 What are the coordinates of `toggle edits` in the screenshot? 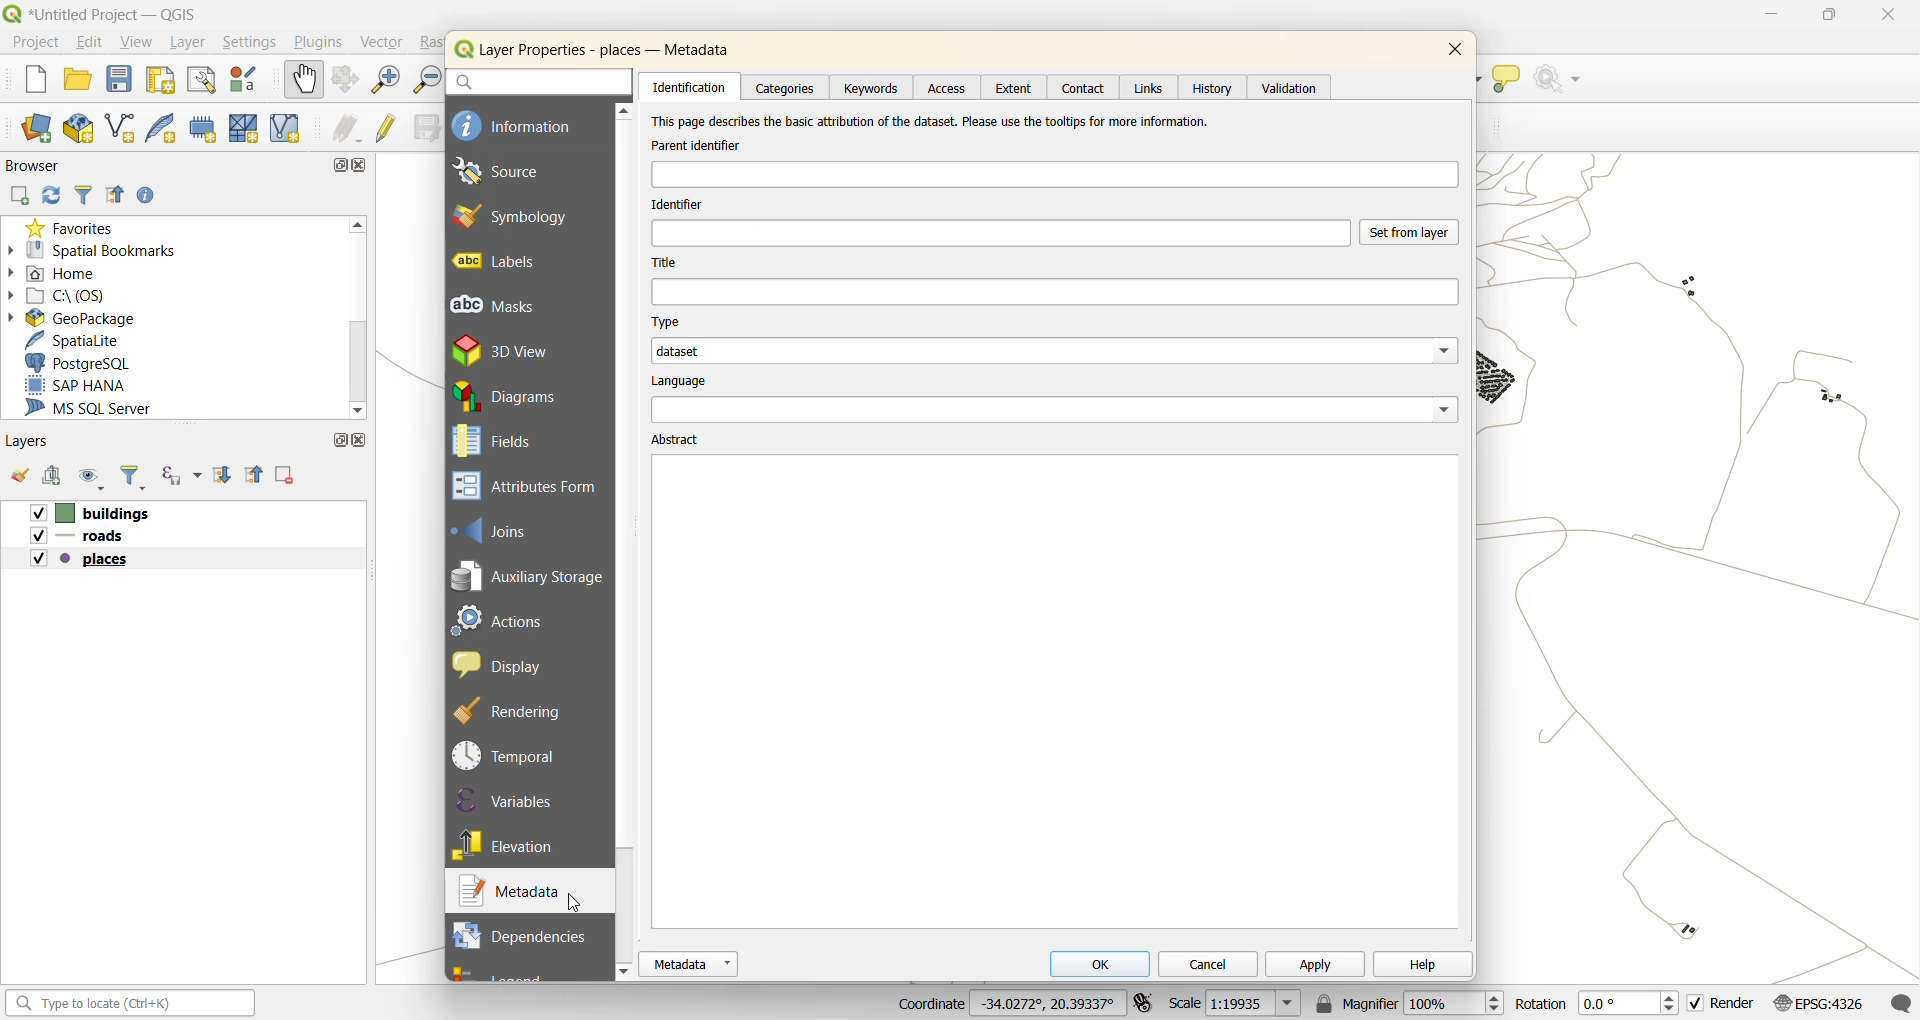 It's located at (387, 130).